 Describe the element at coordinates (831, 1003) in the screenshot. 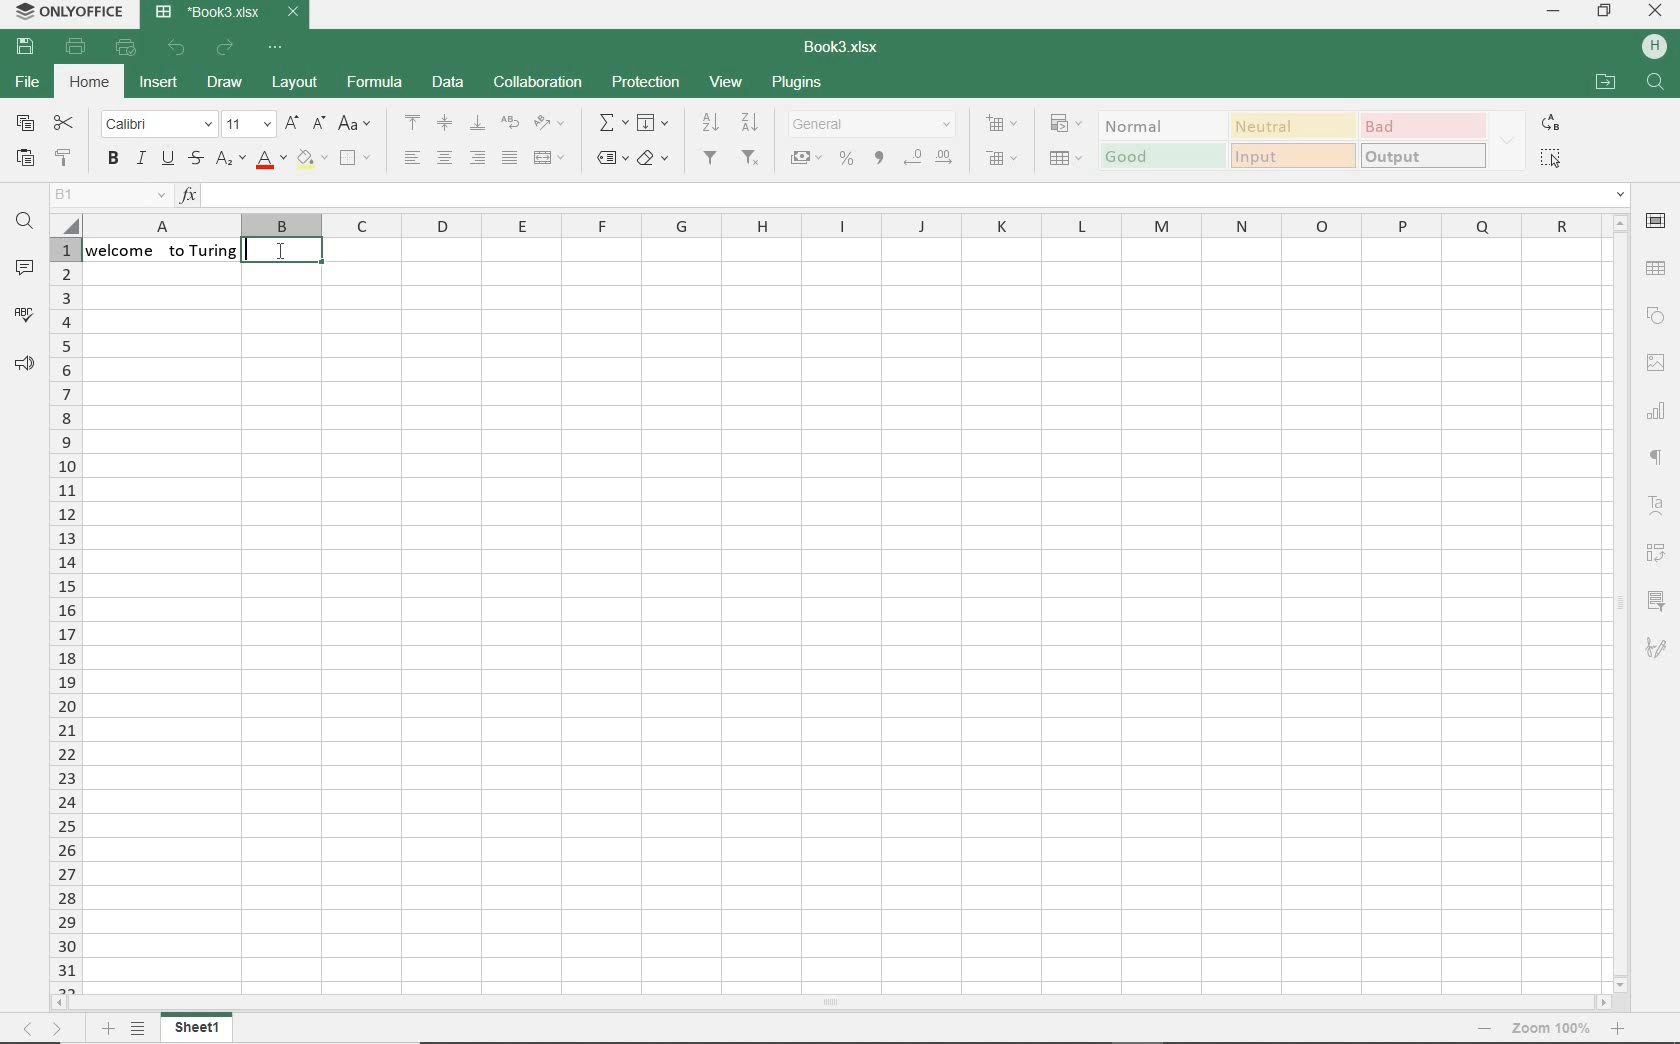

I see `scrollbar` at that location.